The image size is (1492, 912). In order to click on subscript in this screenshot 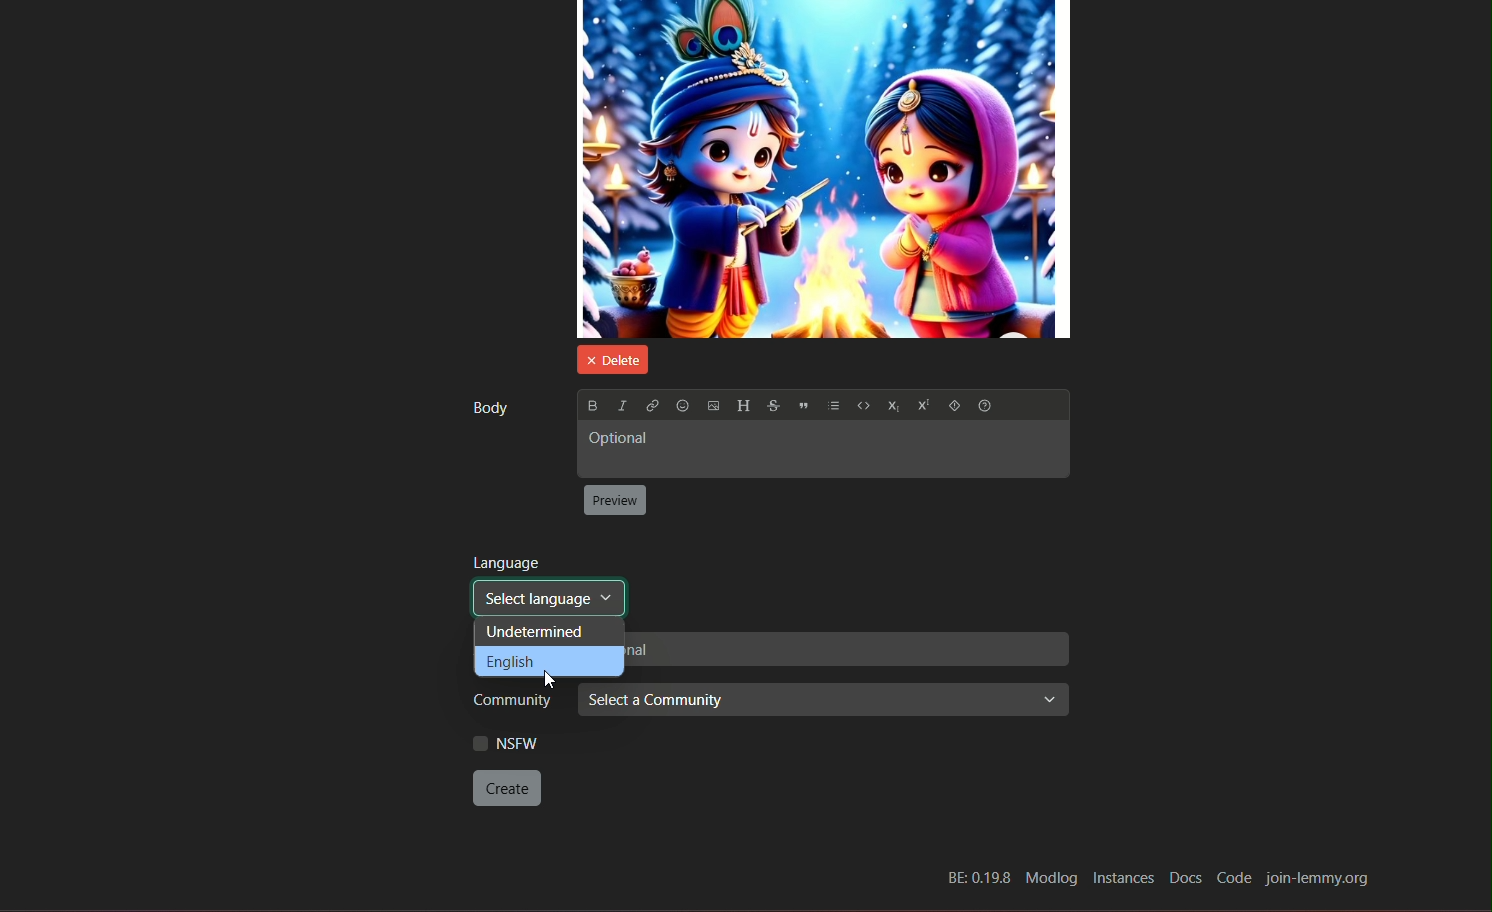, I will do `click(891, 408)`.